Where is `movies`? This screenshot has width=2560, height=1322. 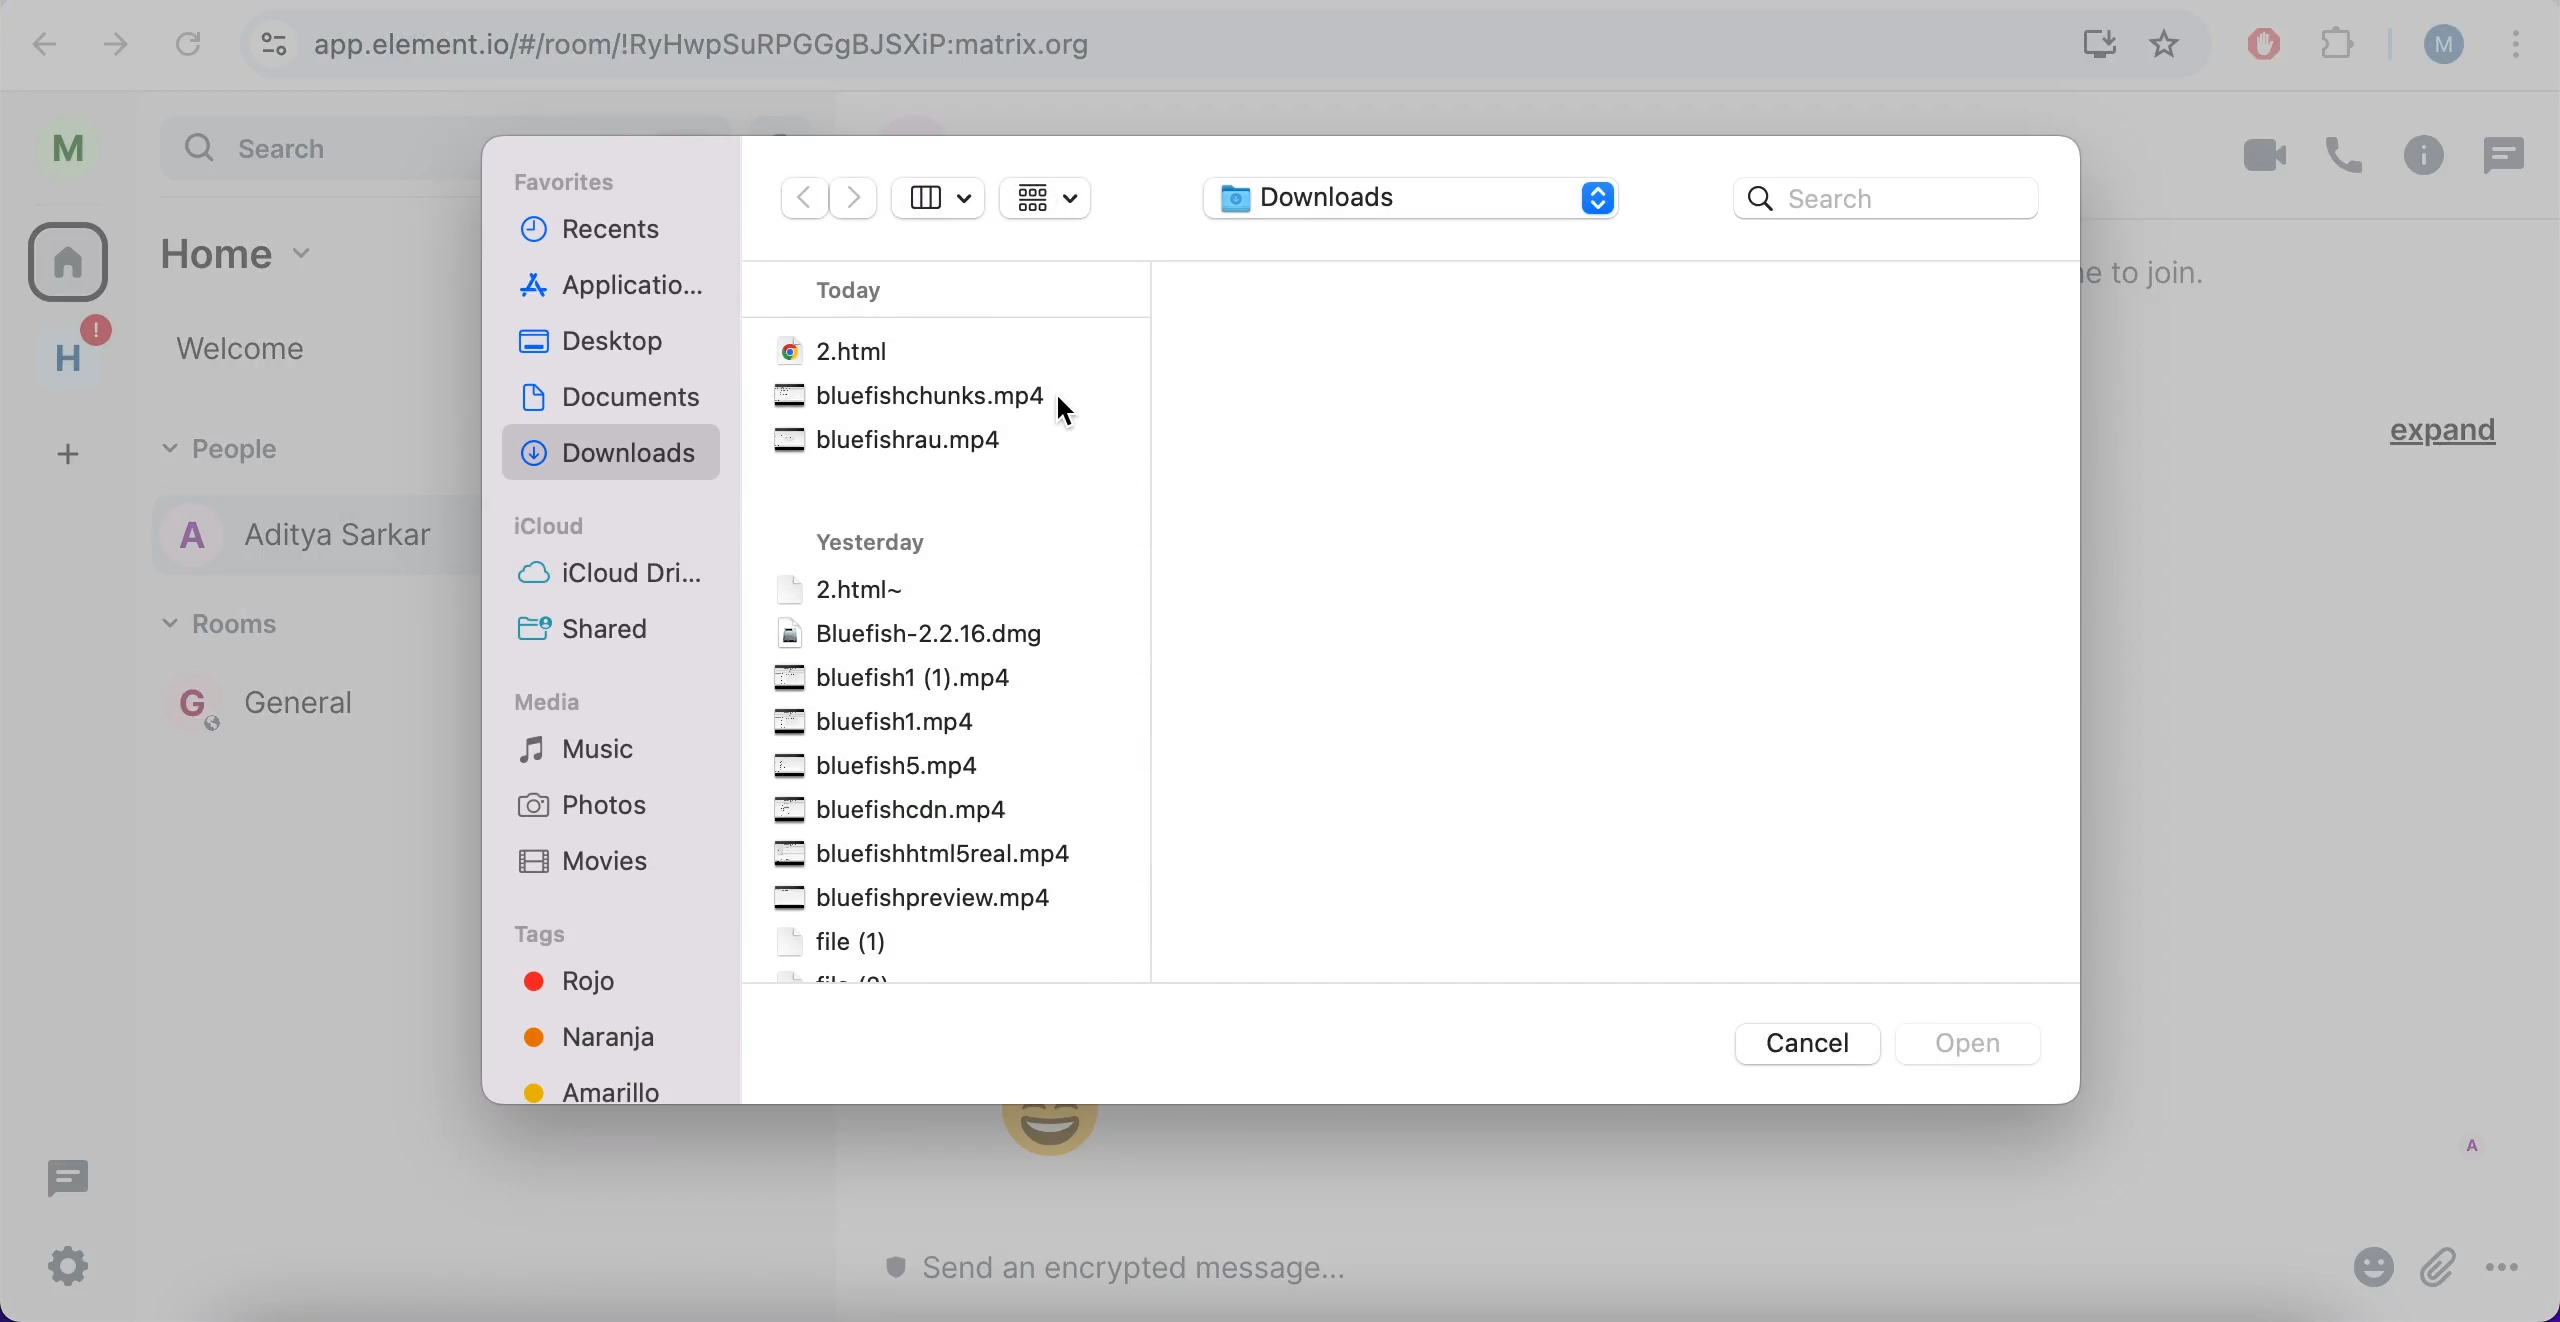
movies is located at coordinates (582, 858).